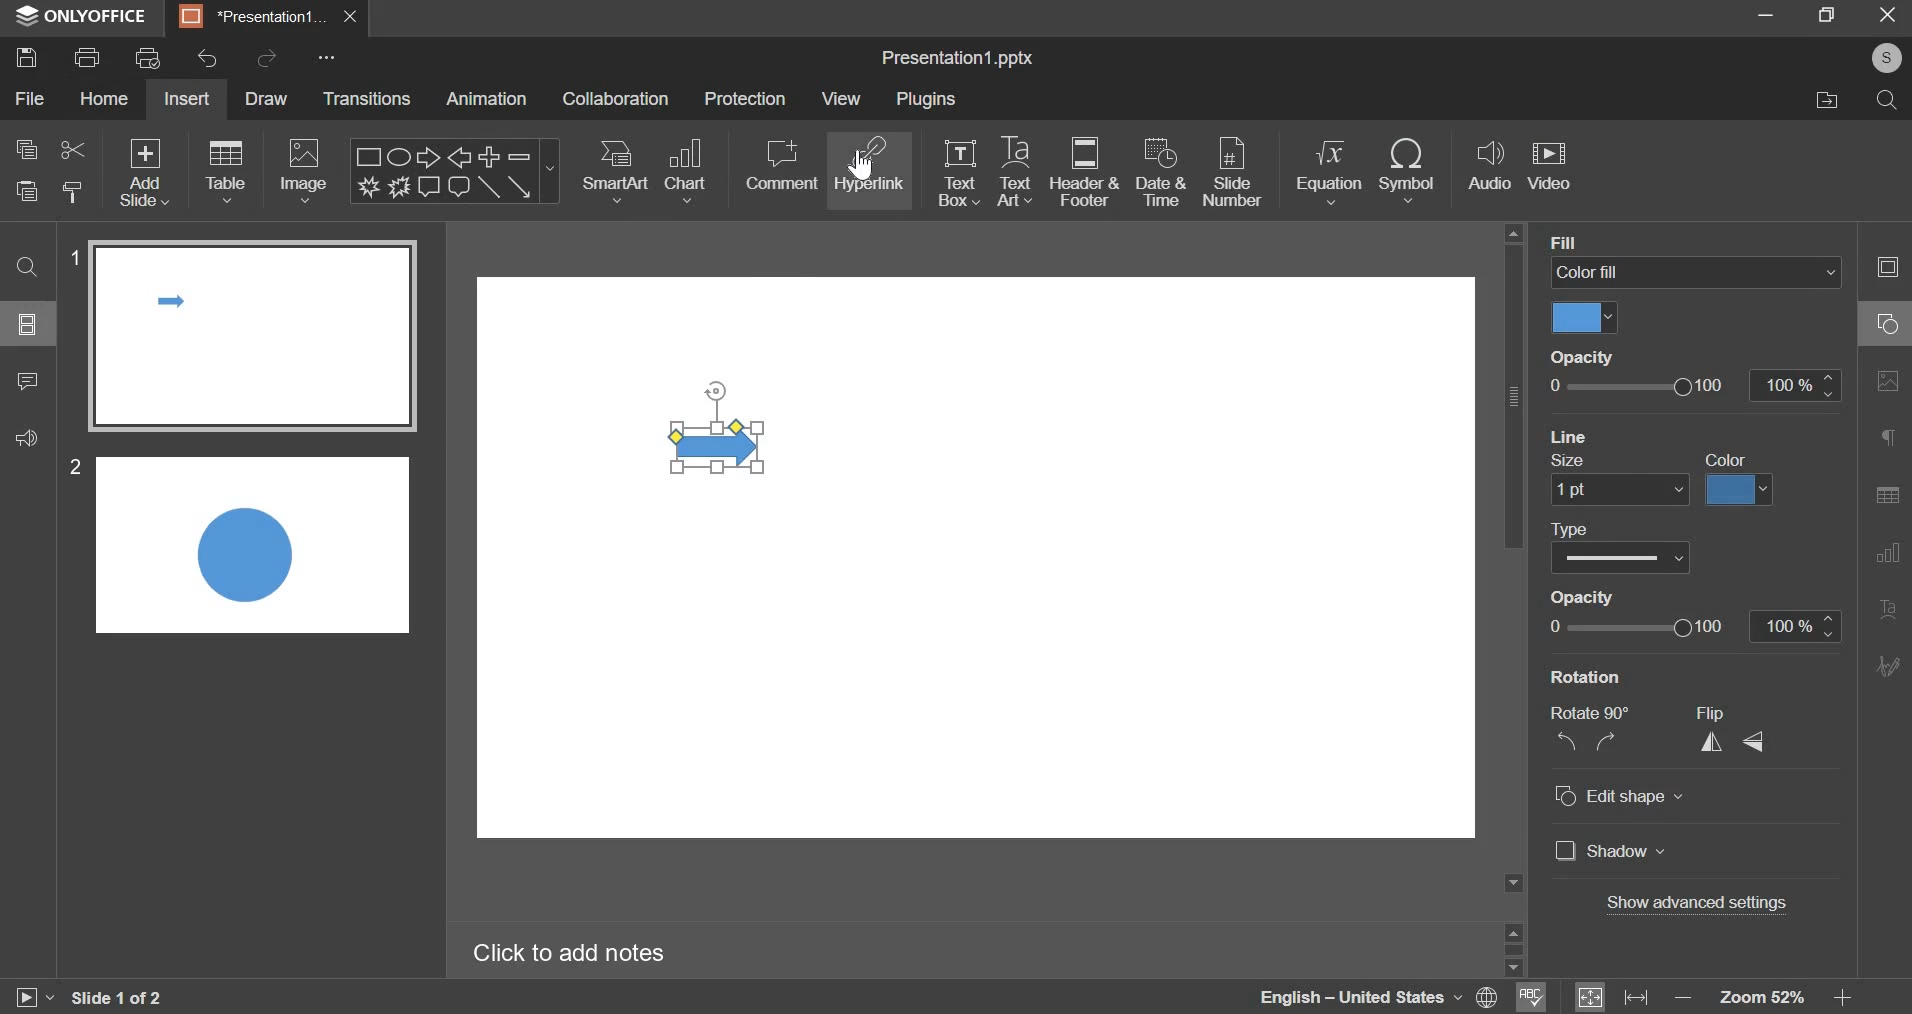  Describe the element at coordinates (225, 172) in the screenshot. I see `table` at that location.